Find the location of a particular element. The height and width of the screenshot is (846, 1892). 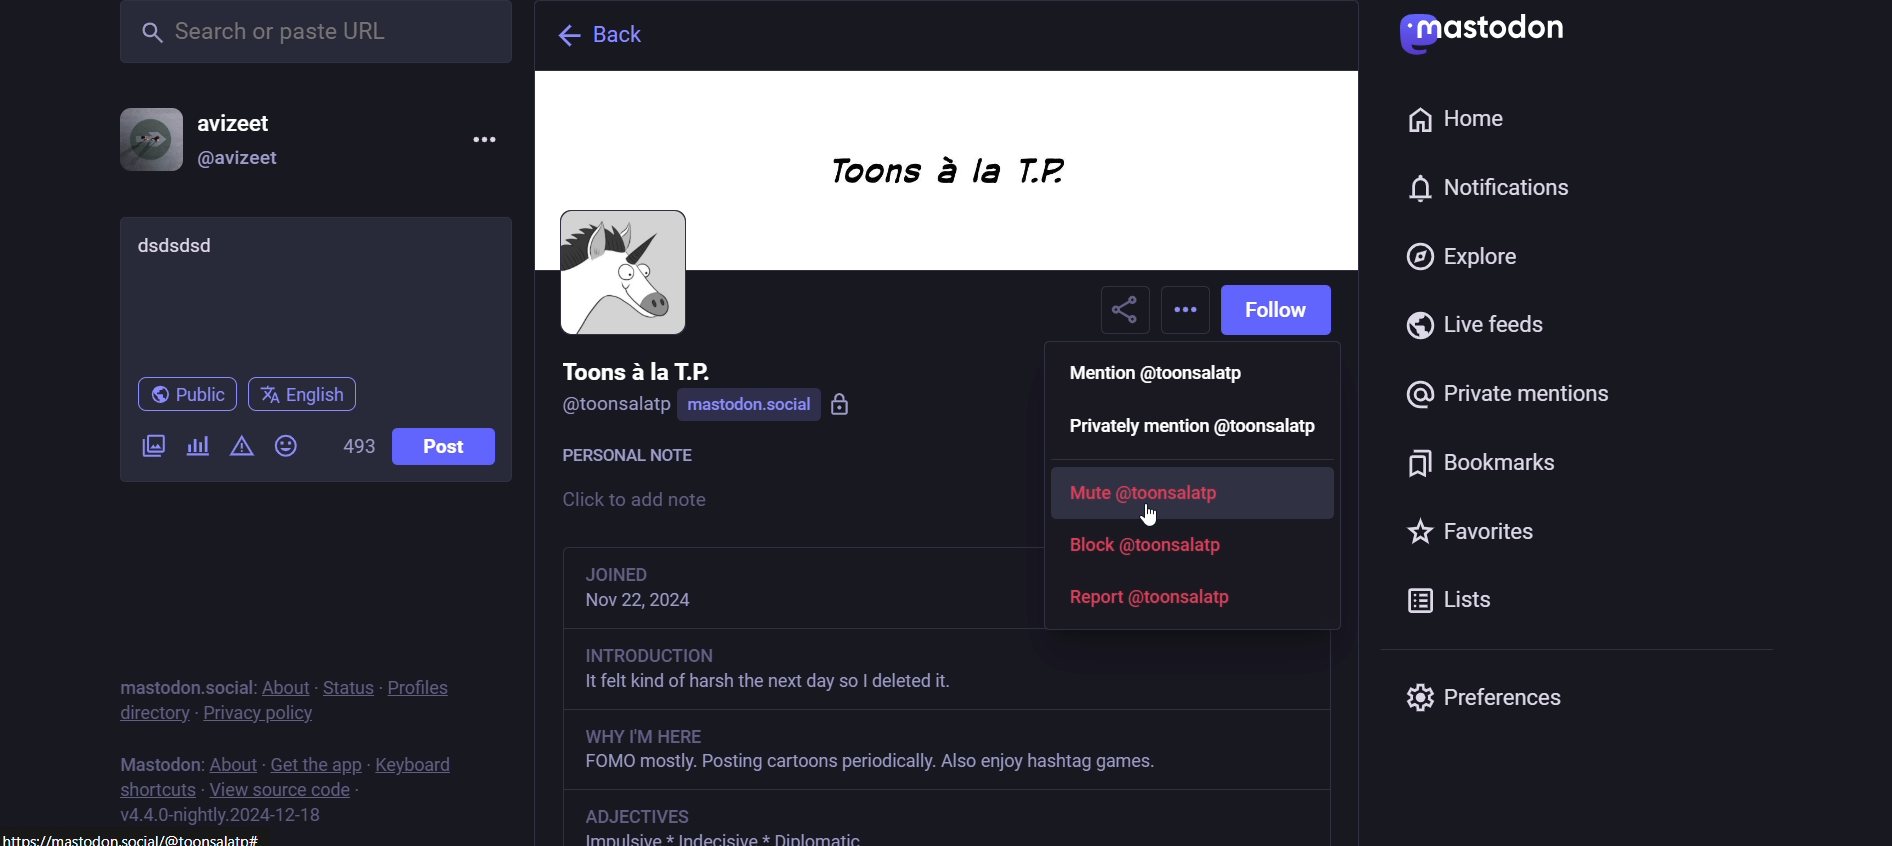

profiles is located at coordinates (418, 682).